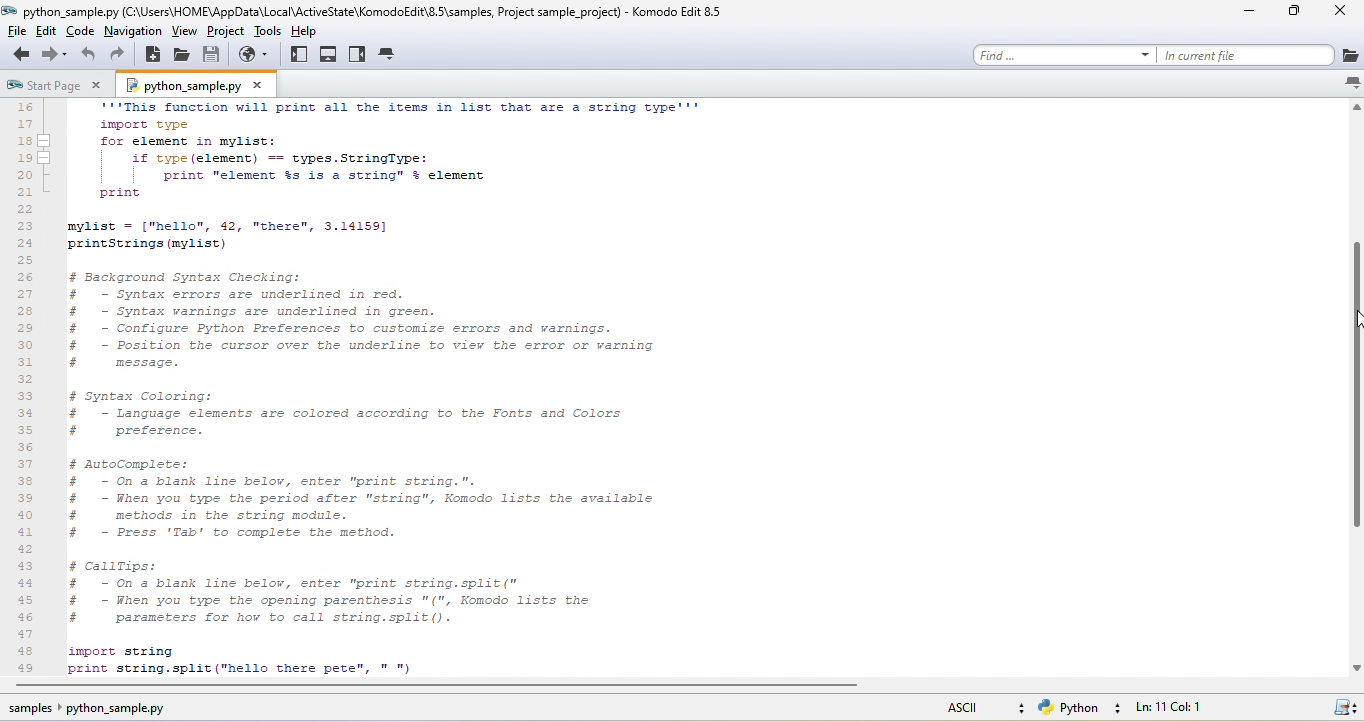 The width and height of the screenshot is (1364, 722). I want to click on edit, so click(49, 31).